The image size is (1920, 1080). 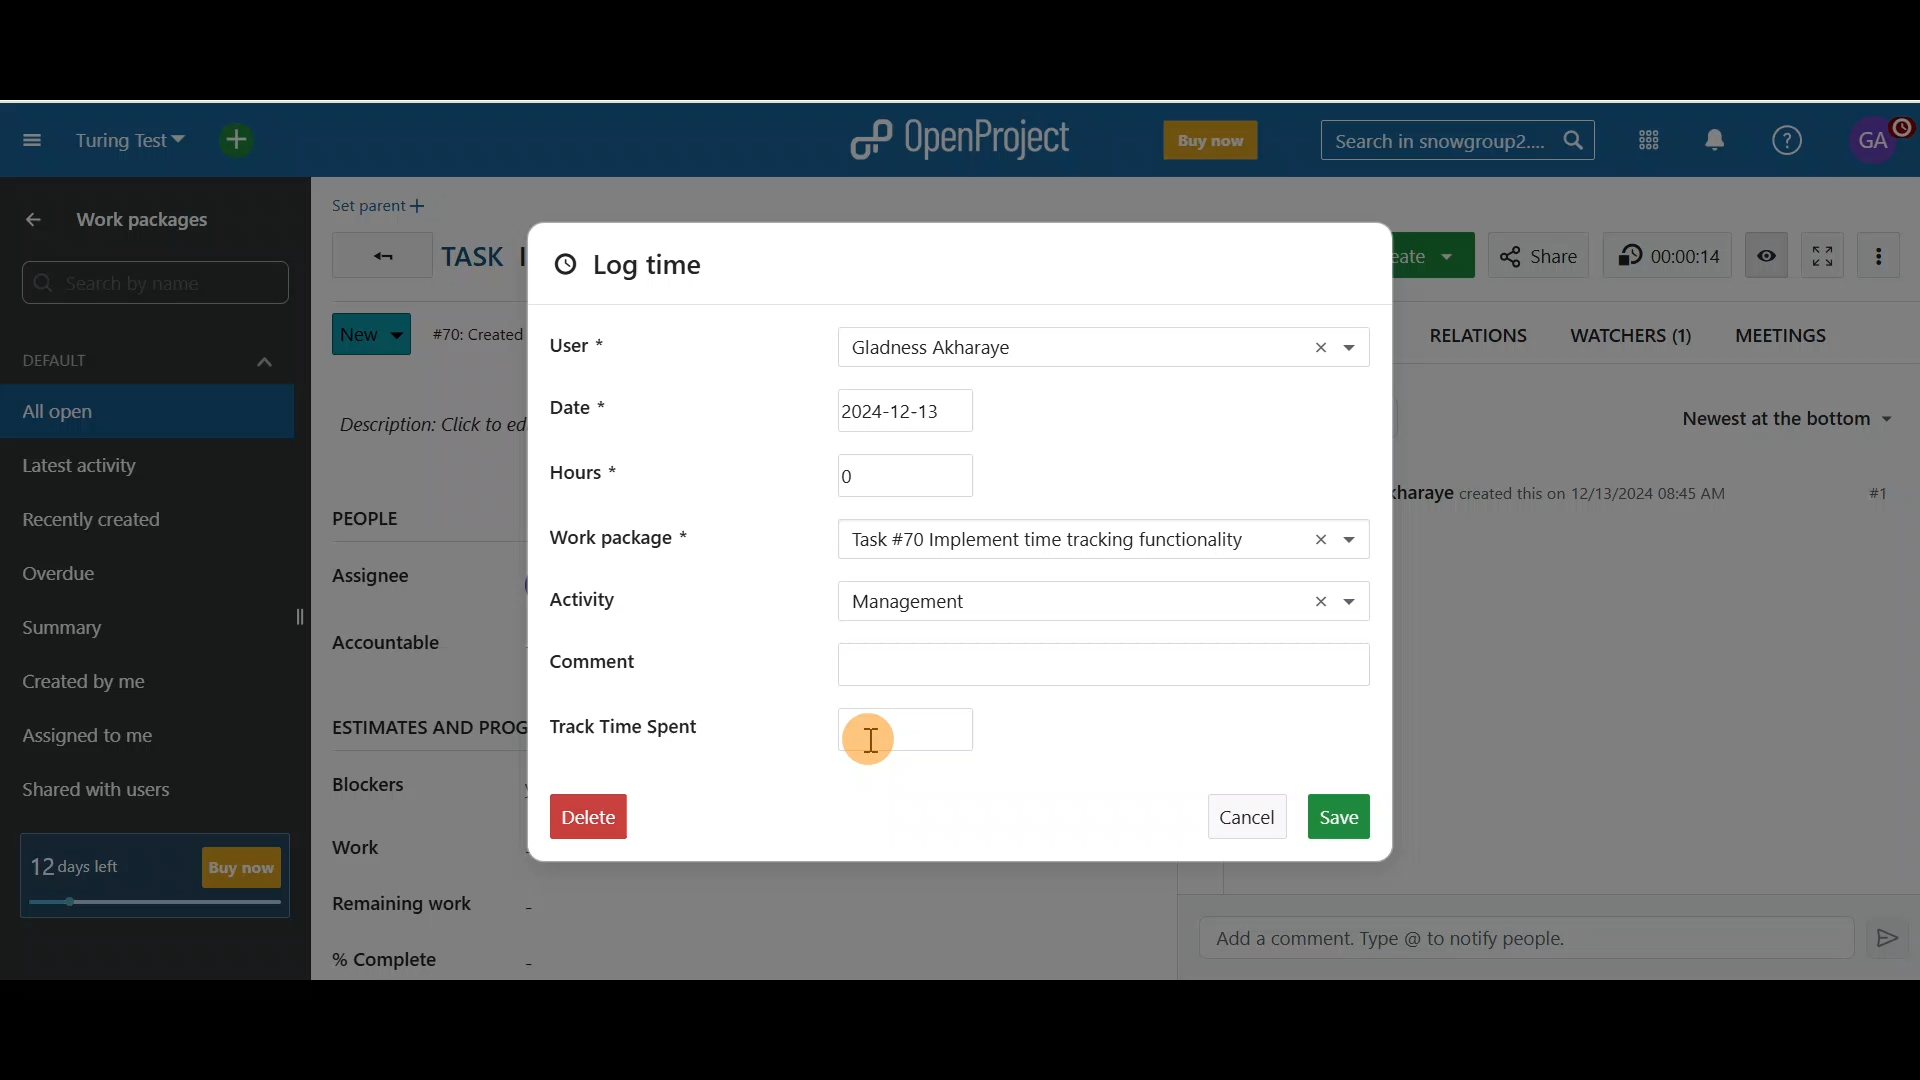 What do you see at coordinates (959, 668) in the screenshot?
I see `Comment` at bounding box center [959, 668].